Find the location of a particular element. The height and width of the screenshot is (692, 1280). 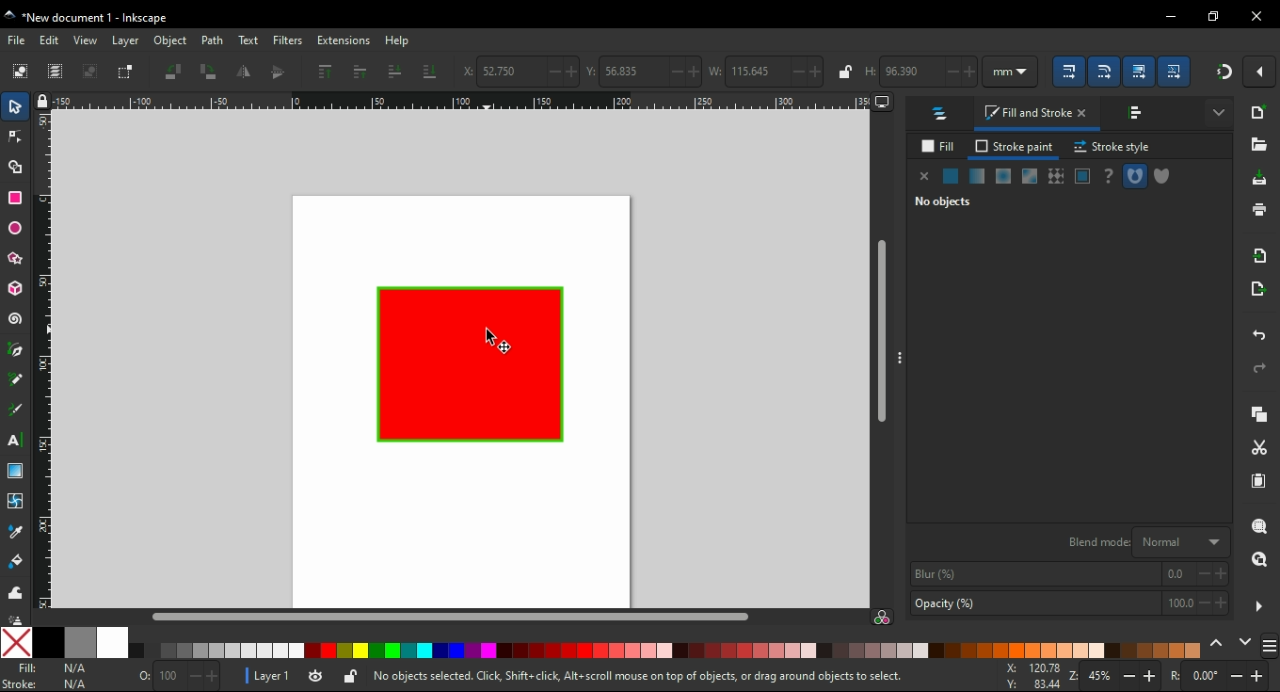

flip vertical is located at coordinates (278, 71).